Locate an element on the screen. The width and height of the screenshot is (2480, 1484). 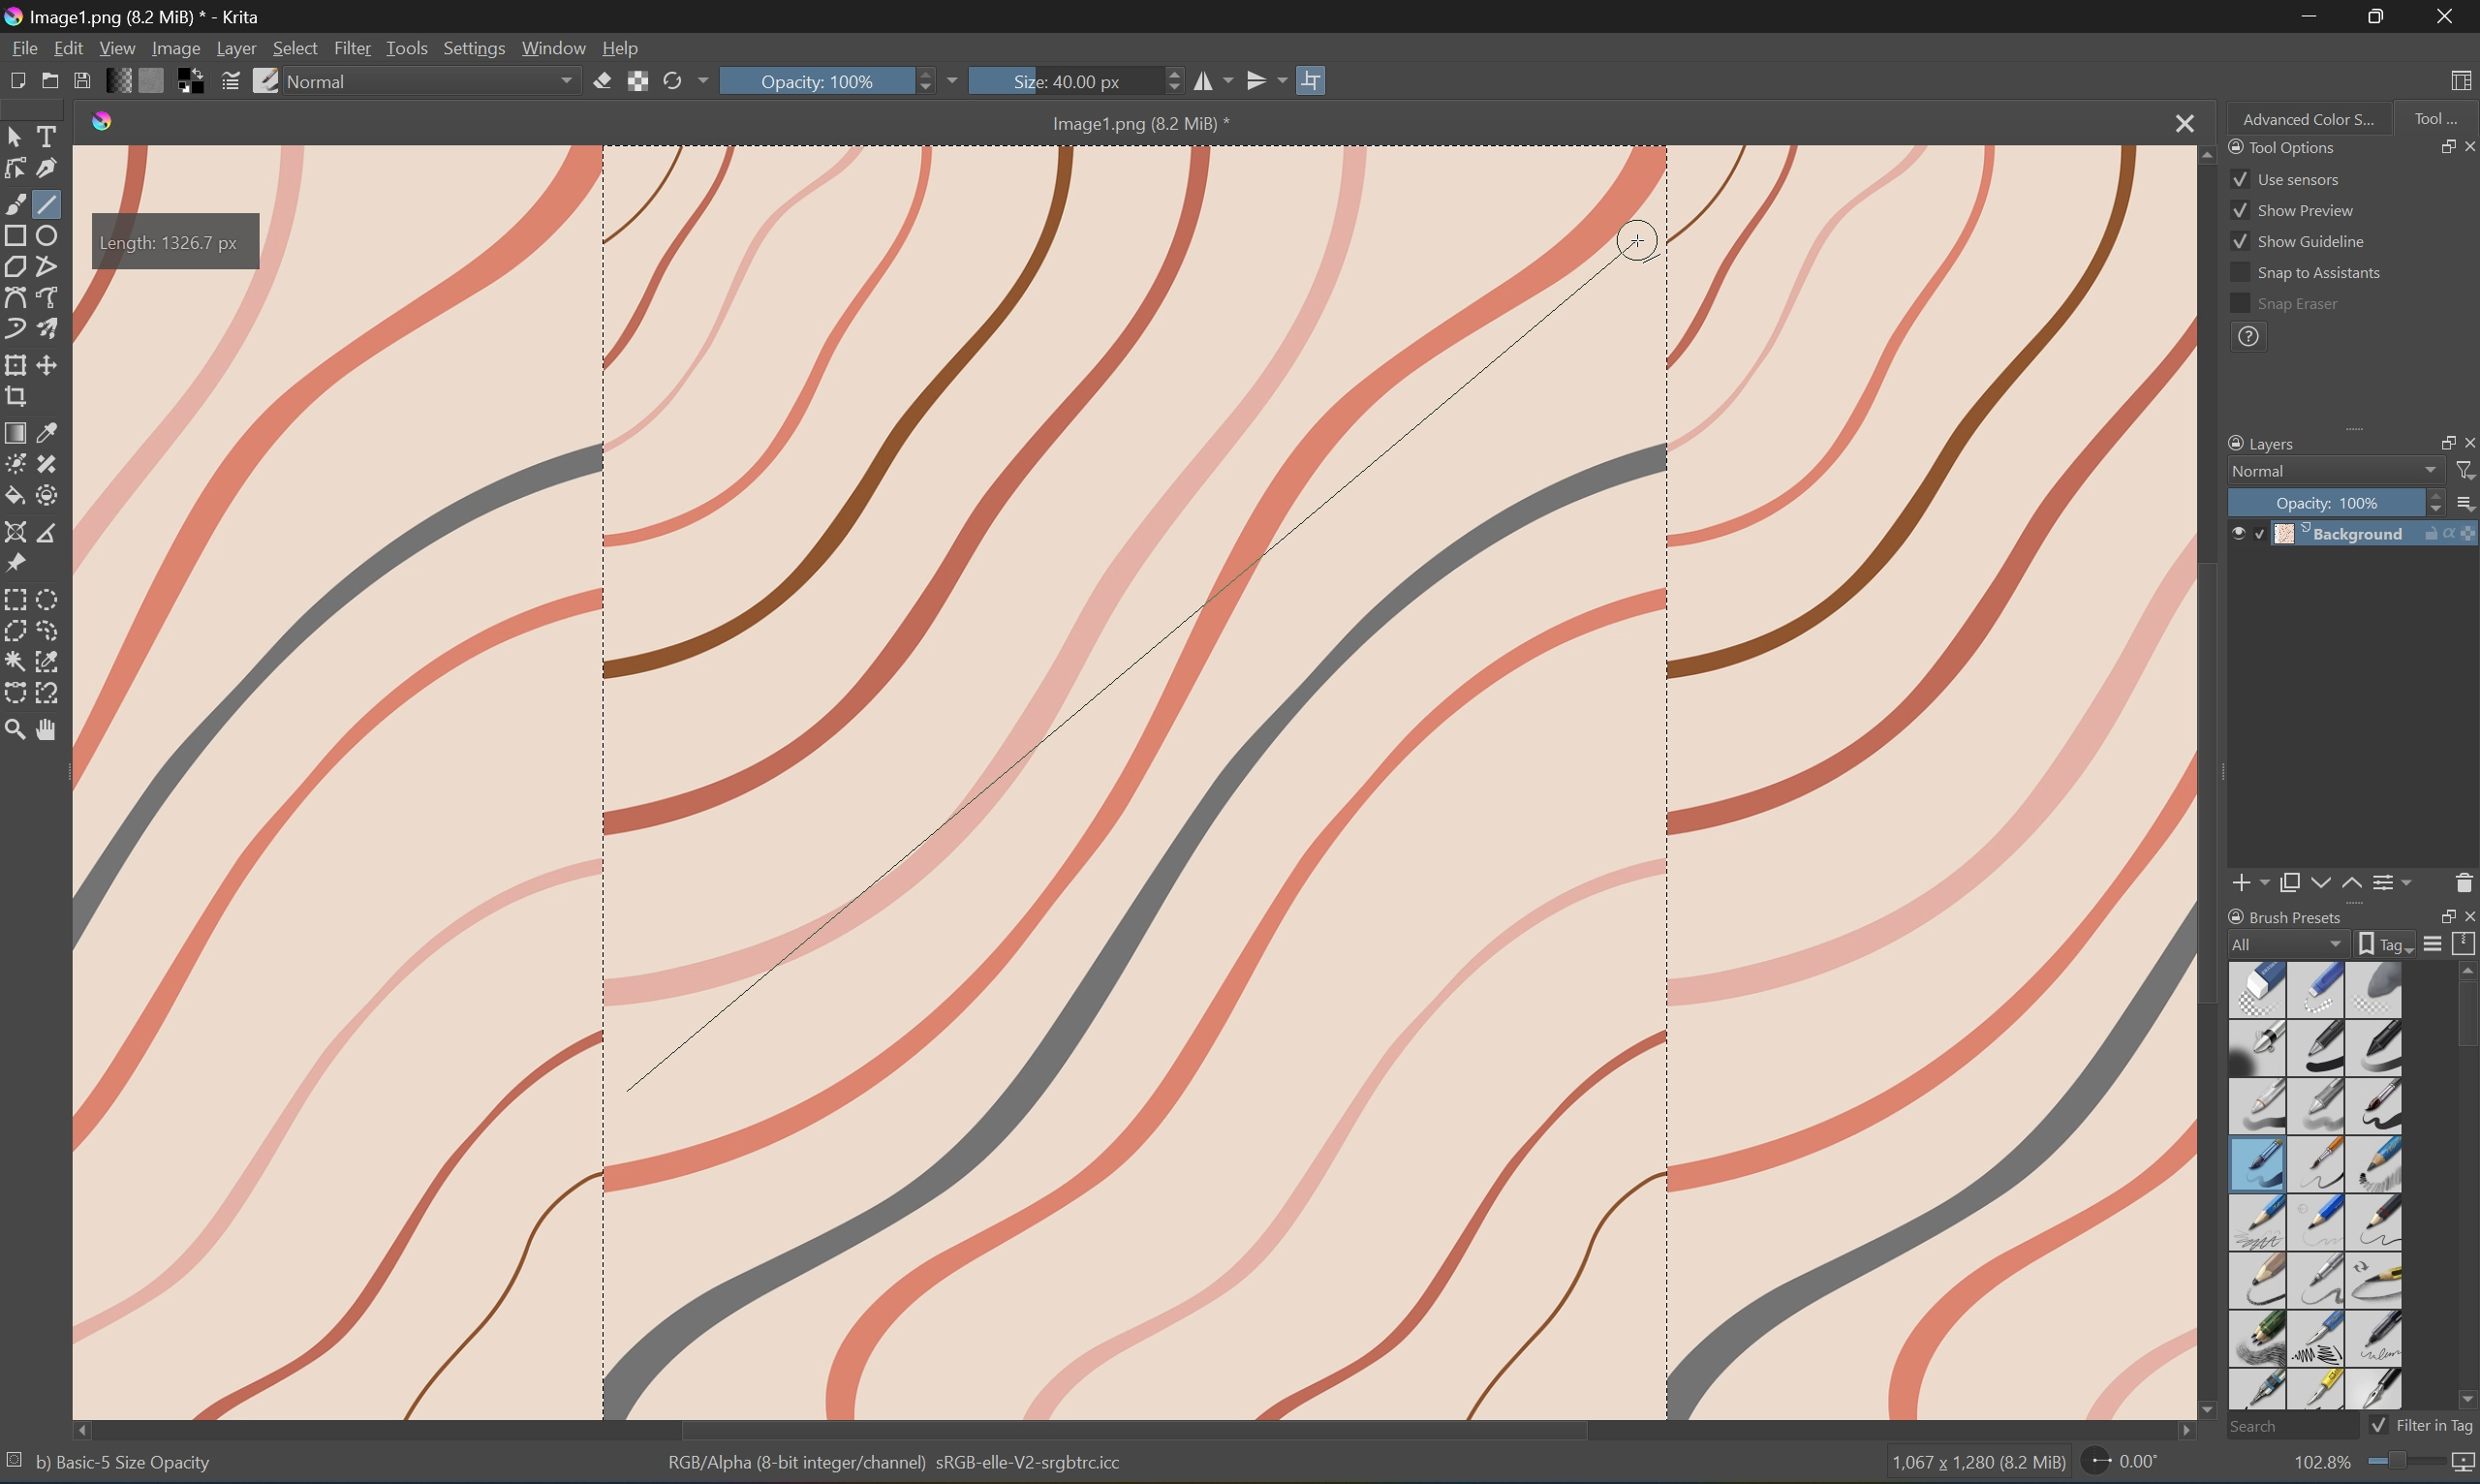
Similar color selection tool is located at coordinates (50, 661).